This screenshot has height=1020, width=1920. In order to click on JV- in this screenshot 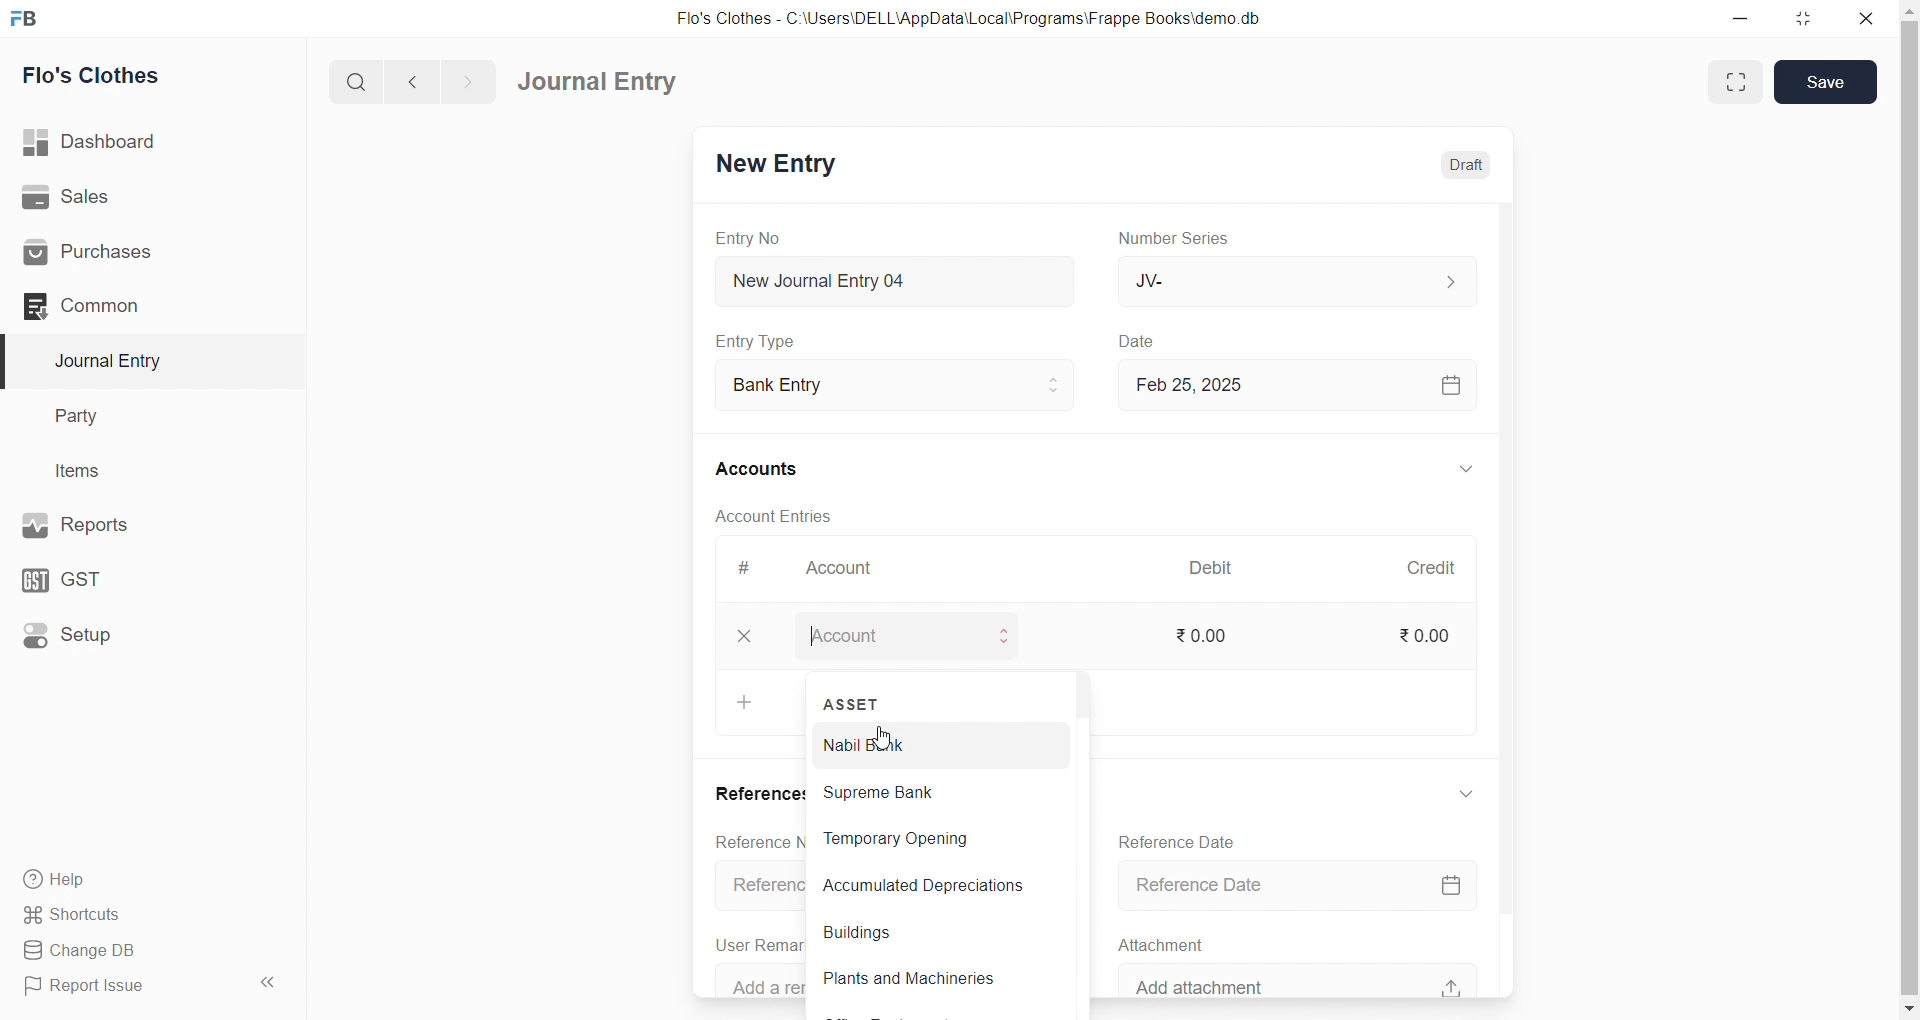, I will do `click(1304, 280)`.